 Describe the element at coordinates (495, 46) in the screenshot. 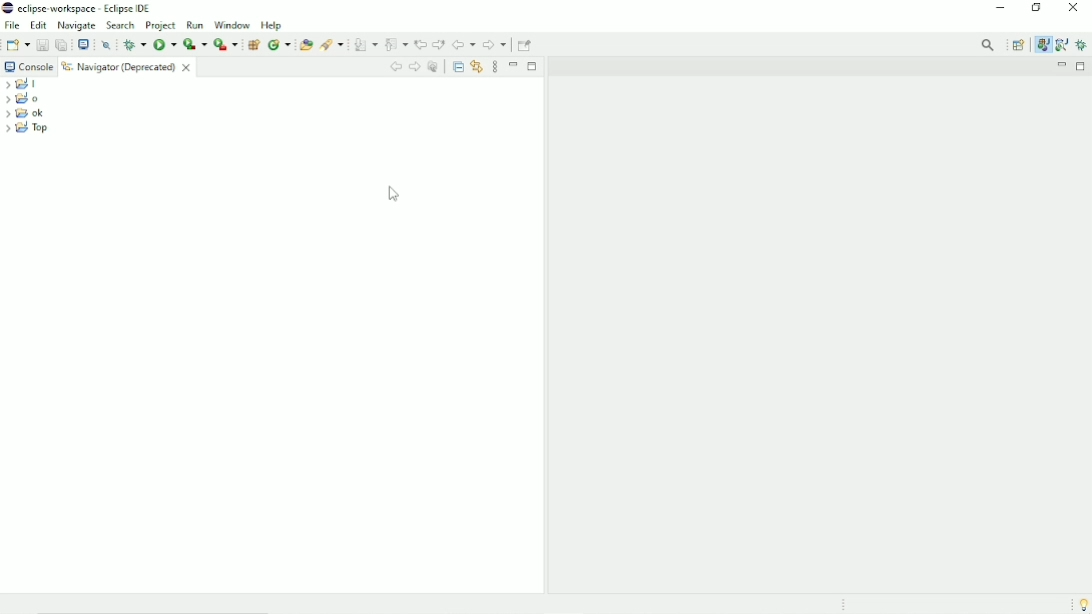

I see `Forward` at that location.